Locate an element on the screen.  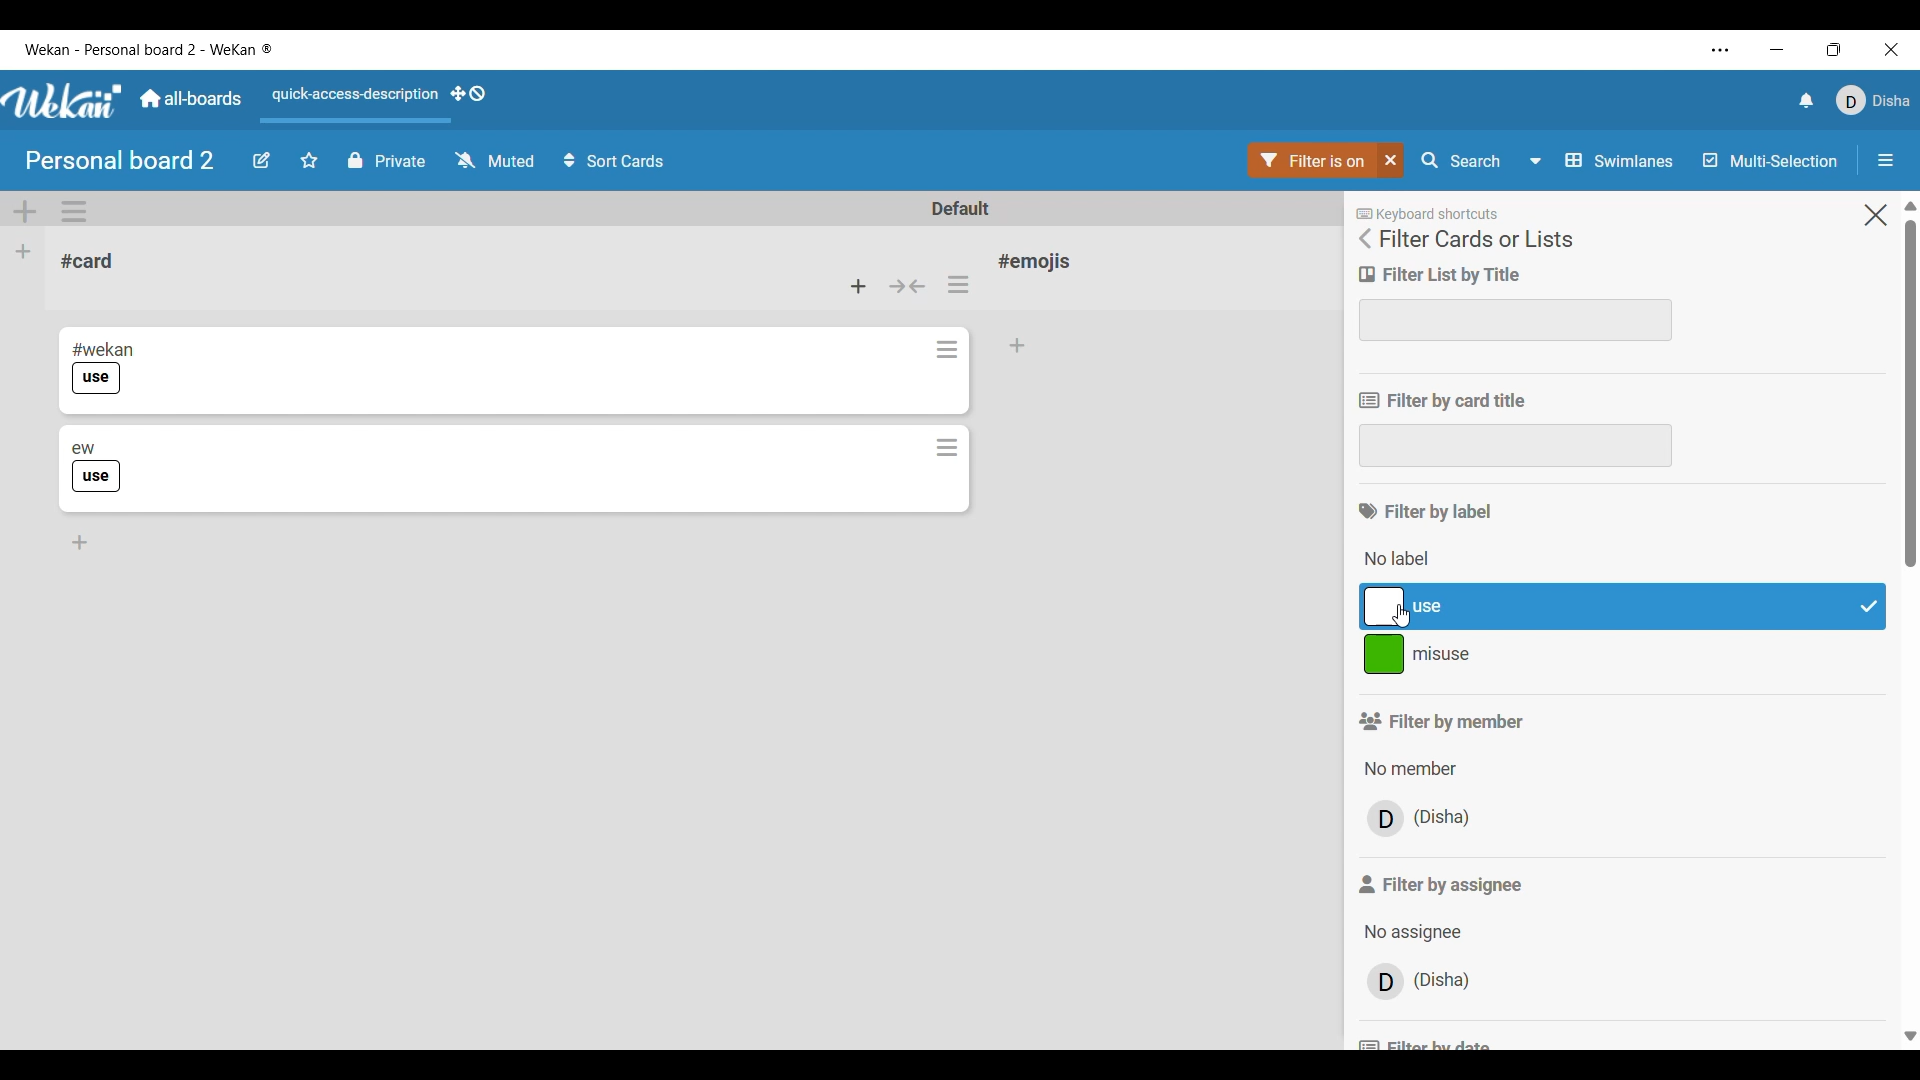
Options under the above mentioned section is located at coordinates (1405, 561).